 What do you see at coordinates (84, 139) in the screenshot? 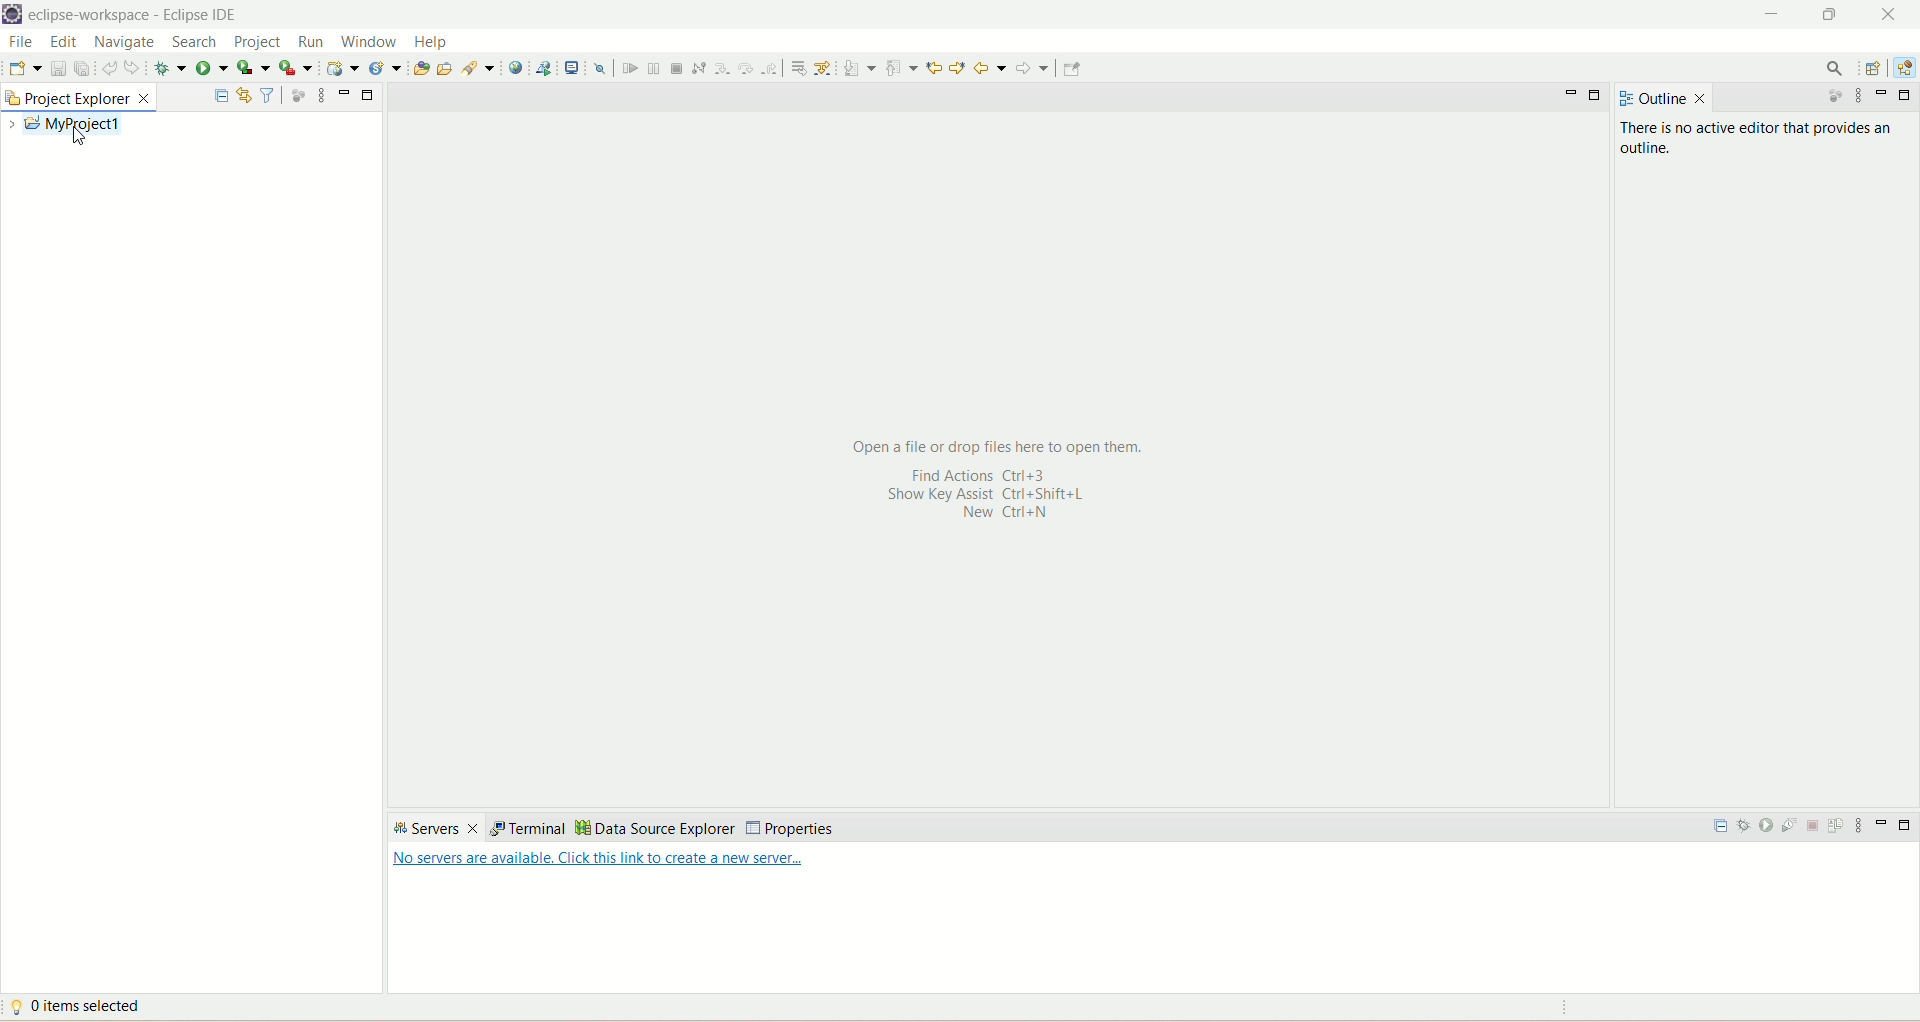
I see `cursor` at bounding box center [84, 139].